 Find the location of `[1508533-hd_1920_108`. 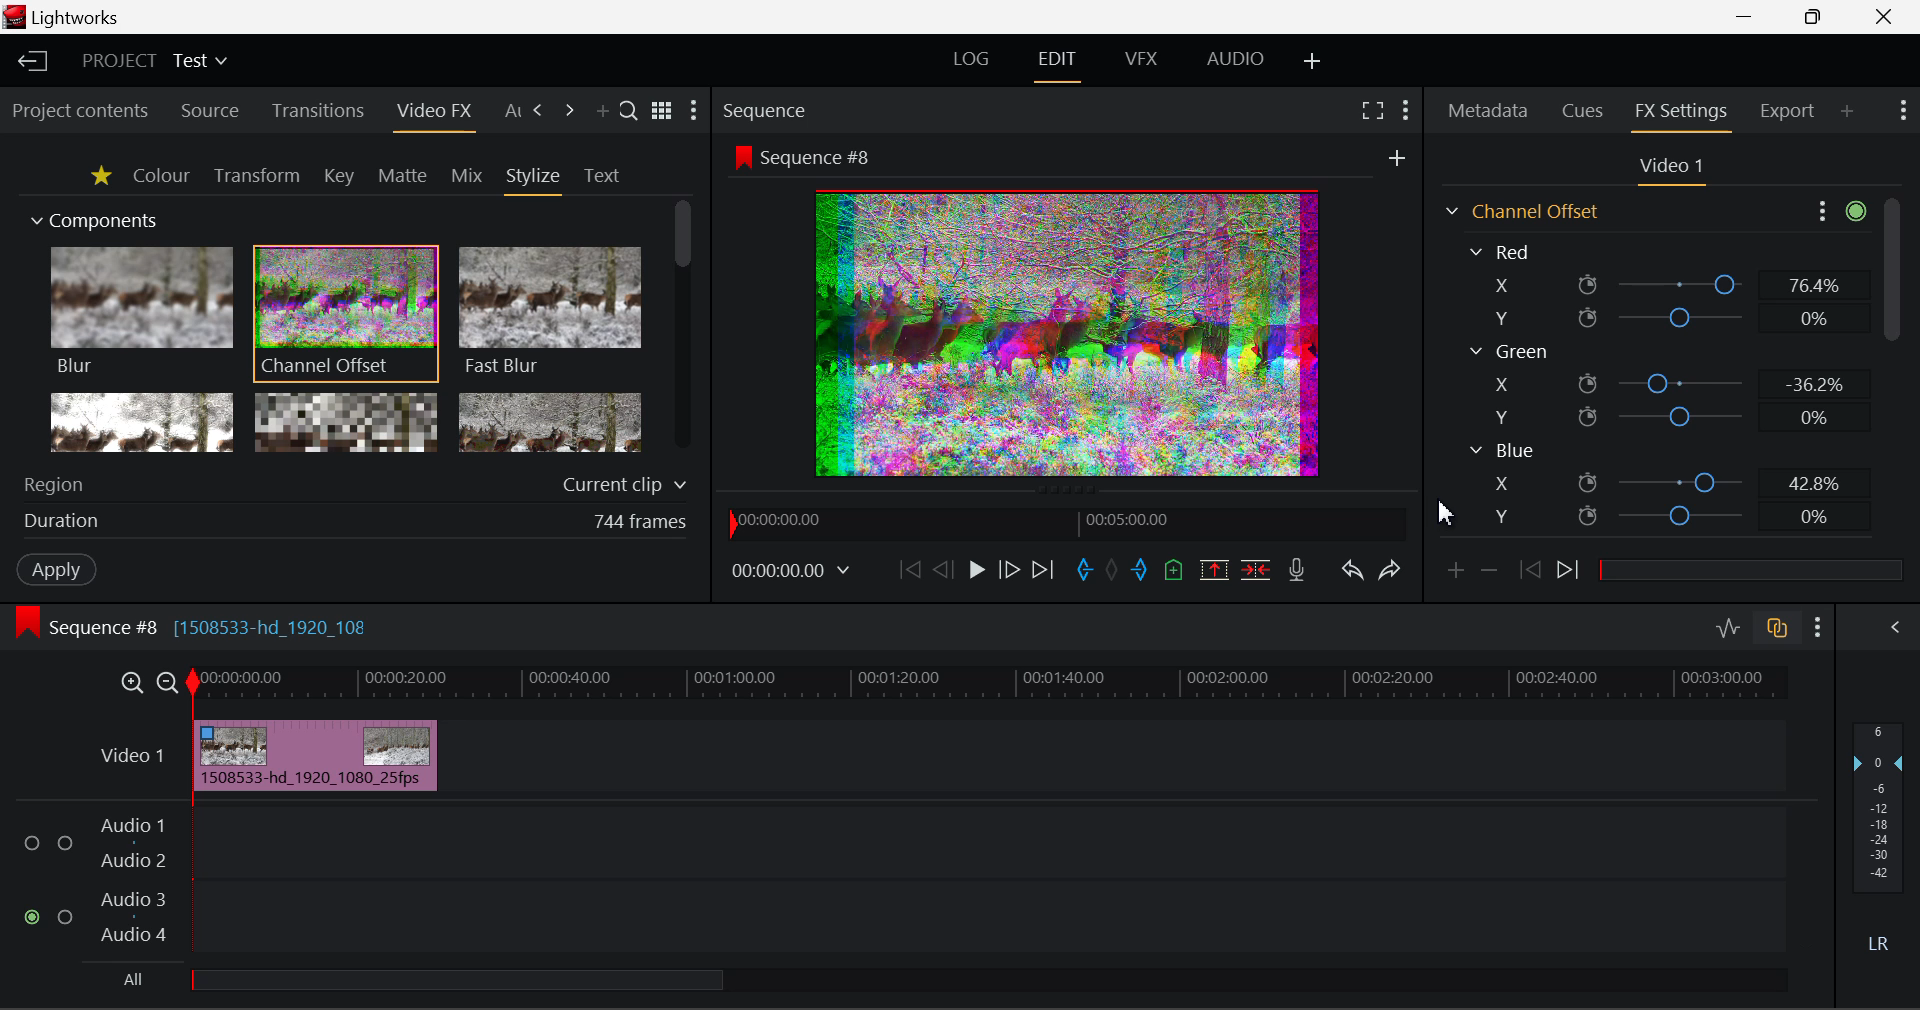

[1508533-hd_1920_108 is located at coordinates (286, 631).